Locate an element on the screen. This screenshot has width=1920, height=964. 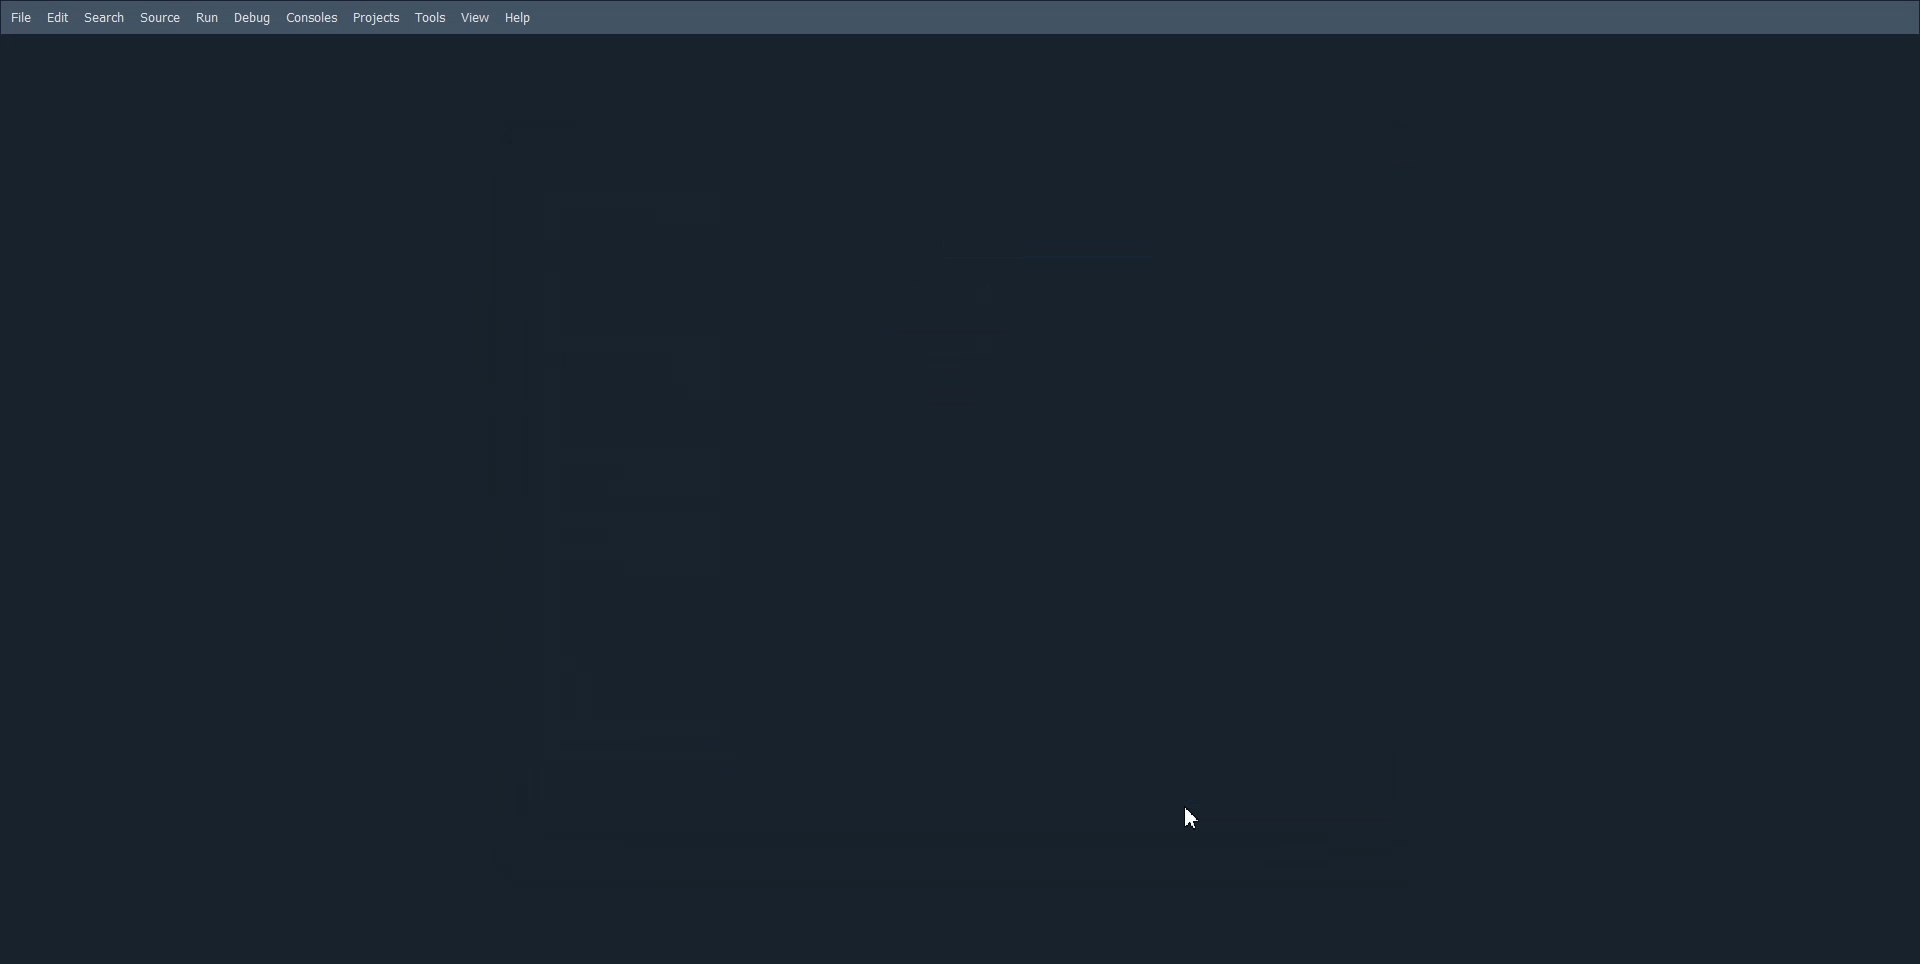
Help is located at coordinates (519, 18).